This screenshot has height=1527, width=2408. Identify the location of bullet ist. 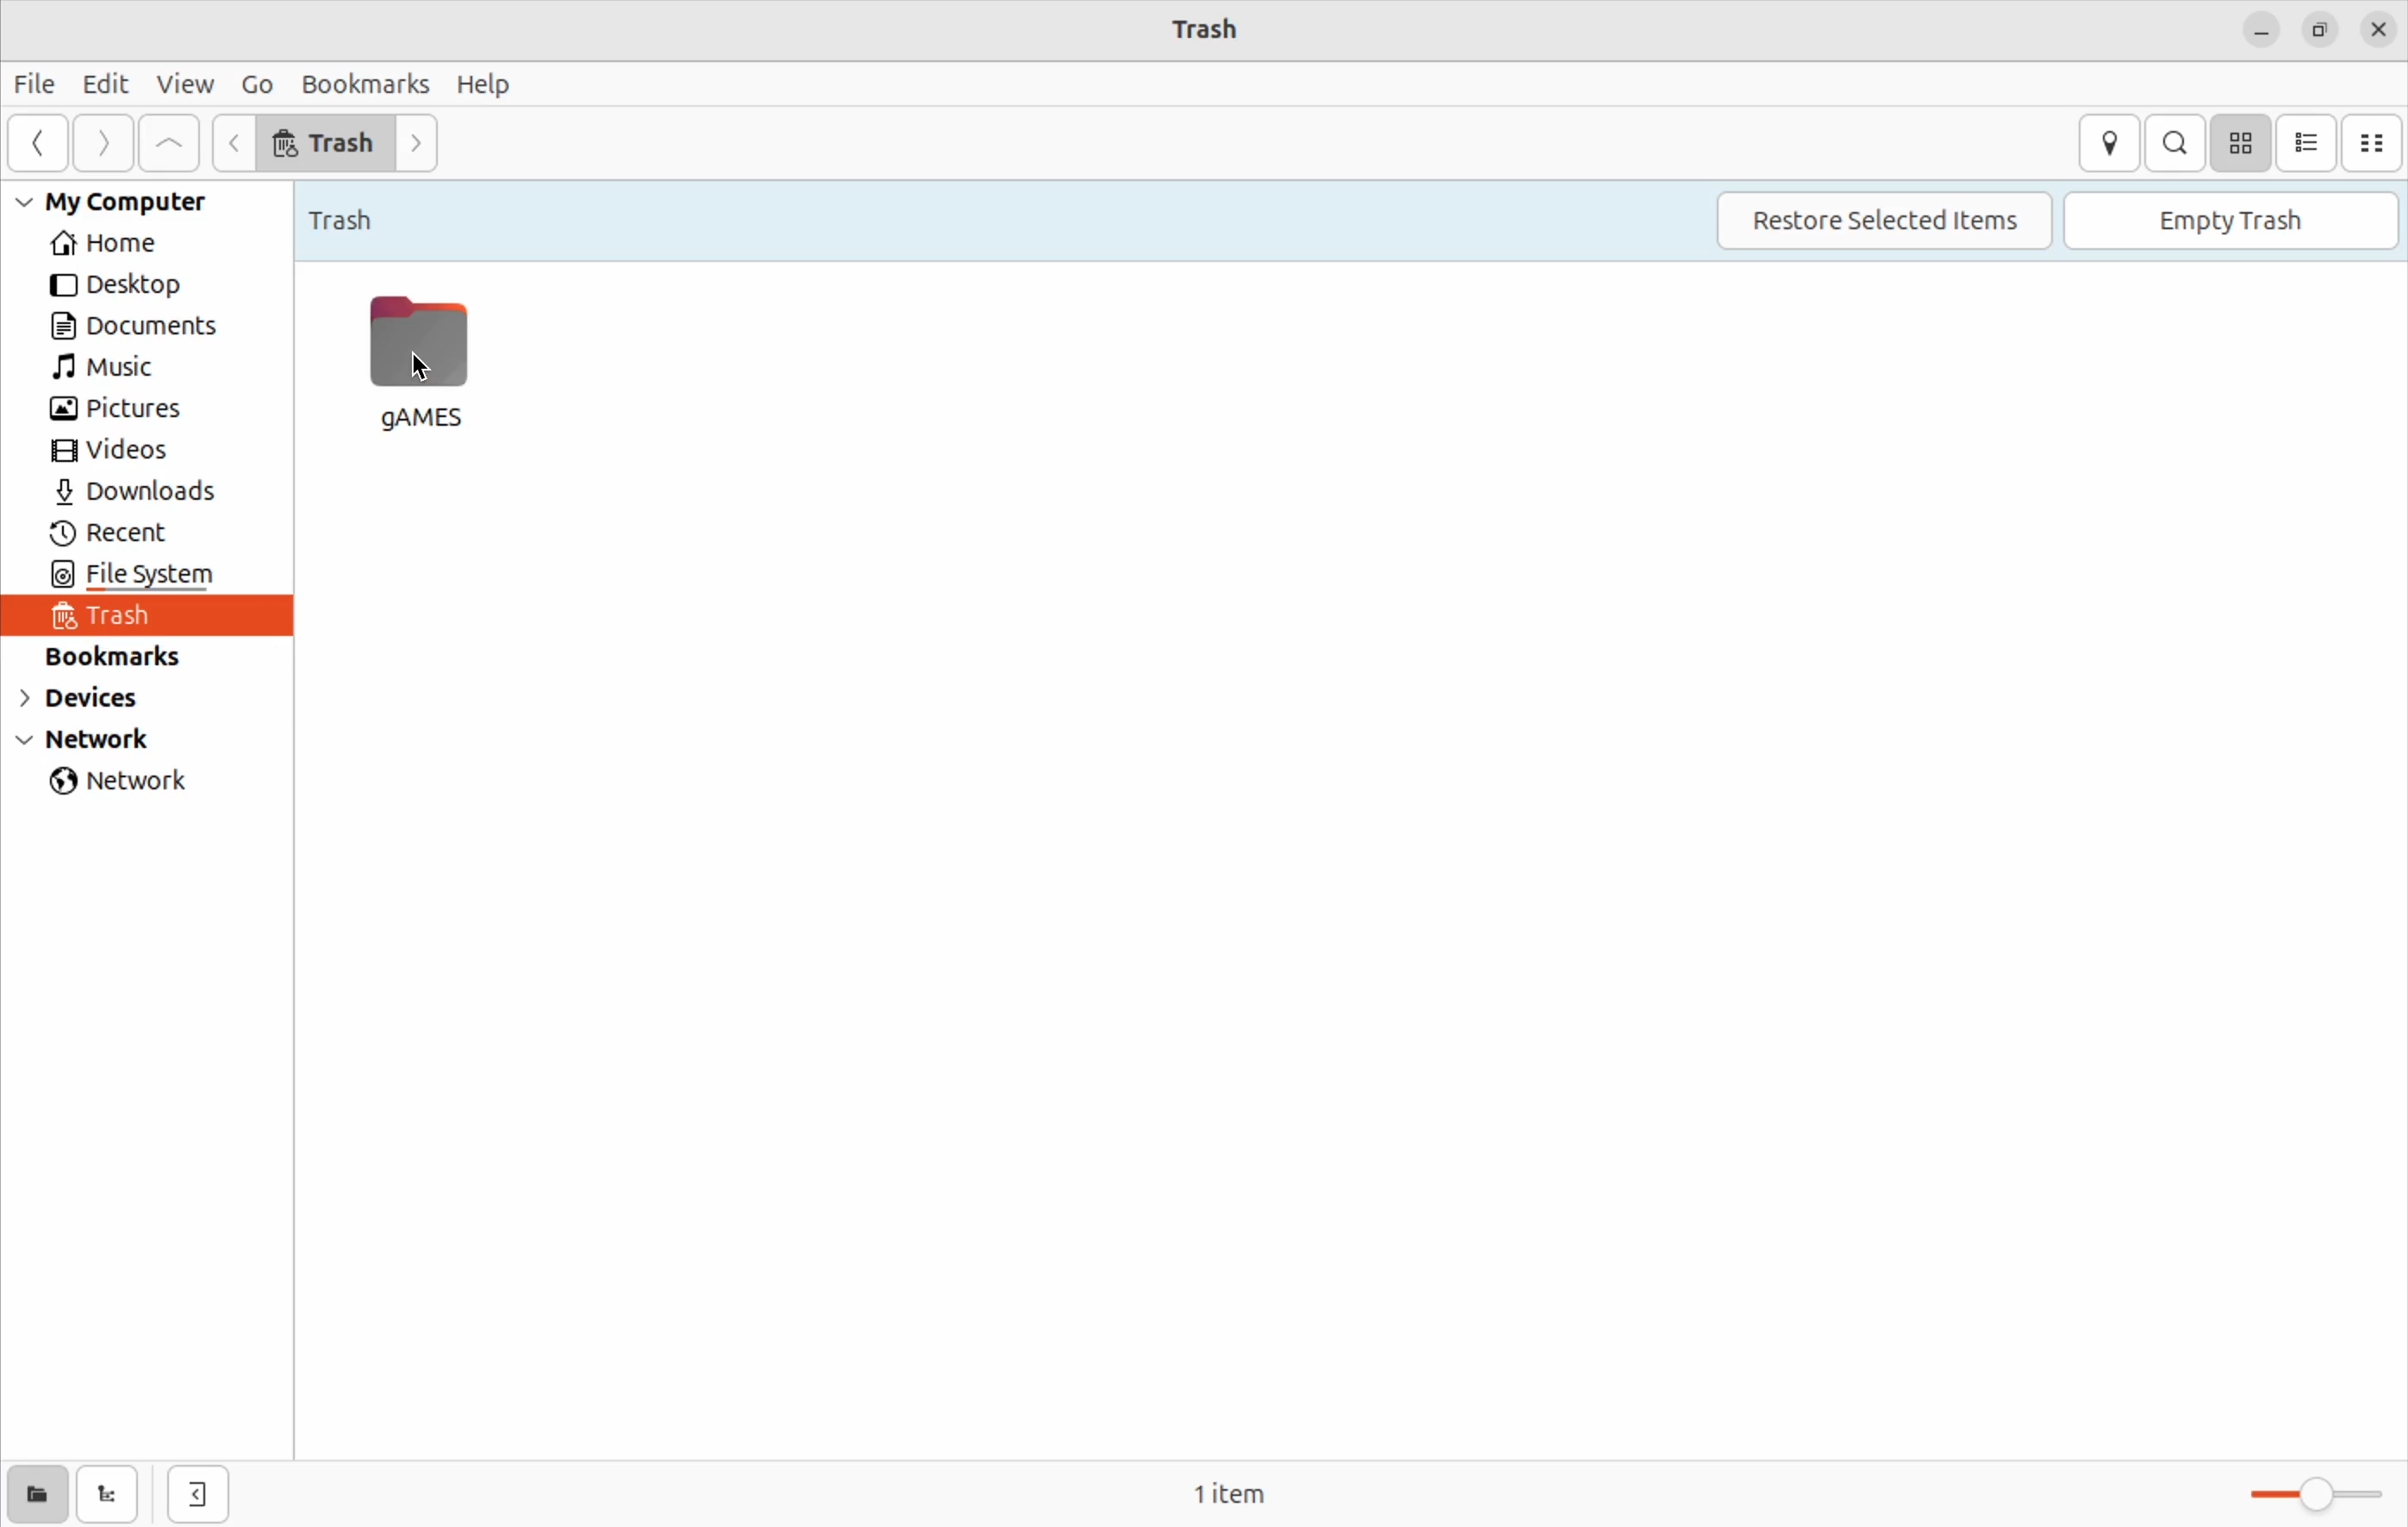
(2306, 143).